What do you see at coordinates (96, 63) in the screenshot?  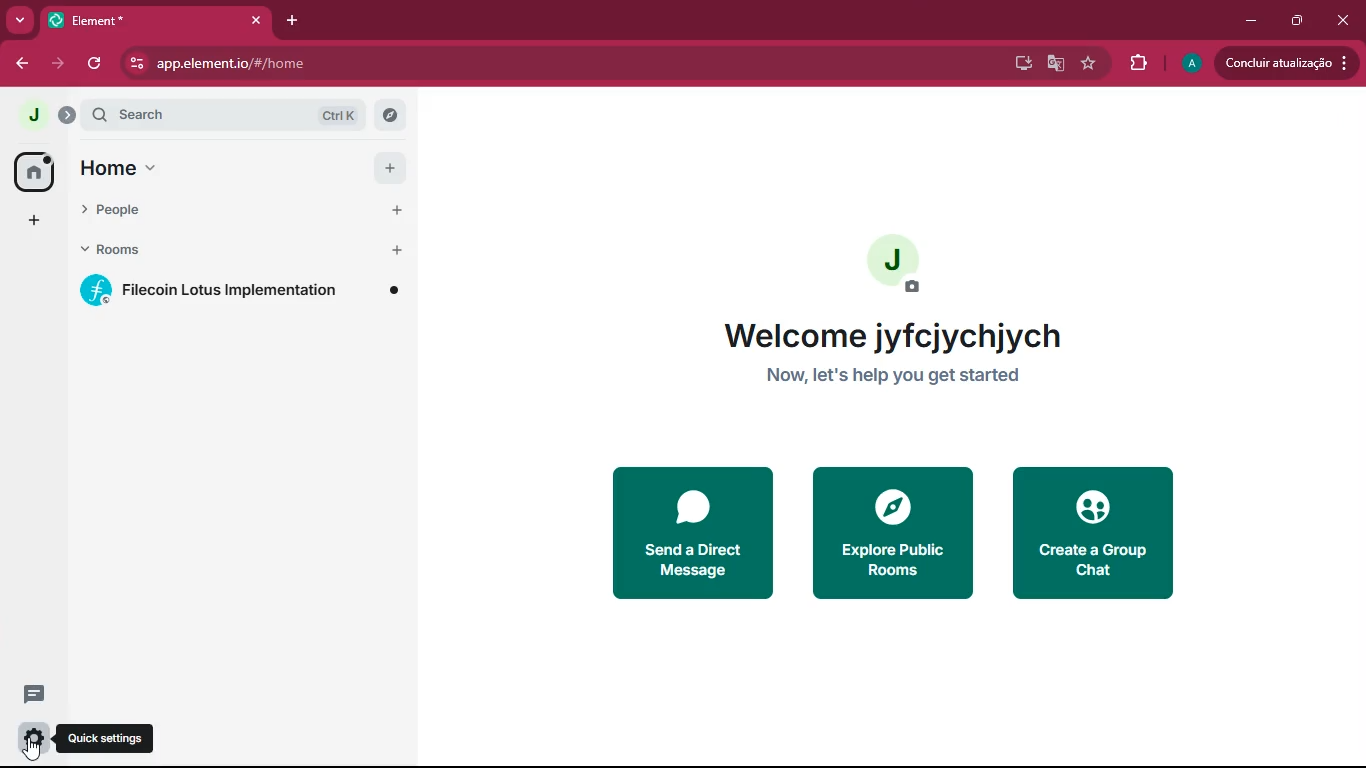 I see `refresh` at bounding box center [96, 63].